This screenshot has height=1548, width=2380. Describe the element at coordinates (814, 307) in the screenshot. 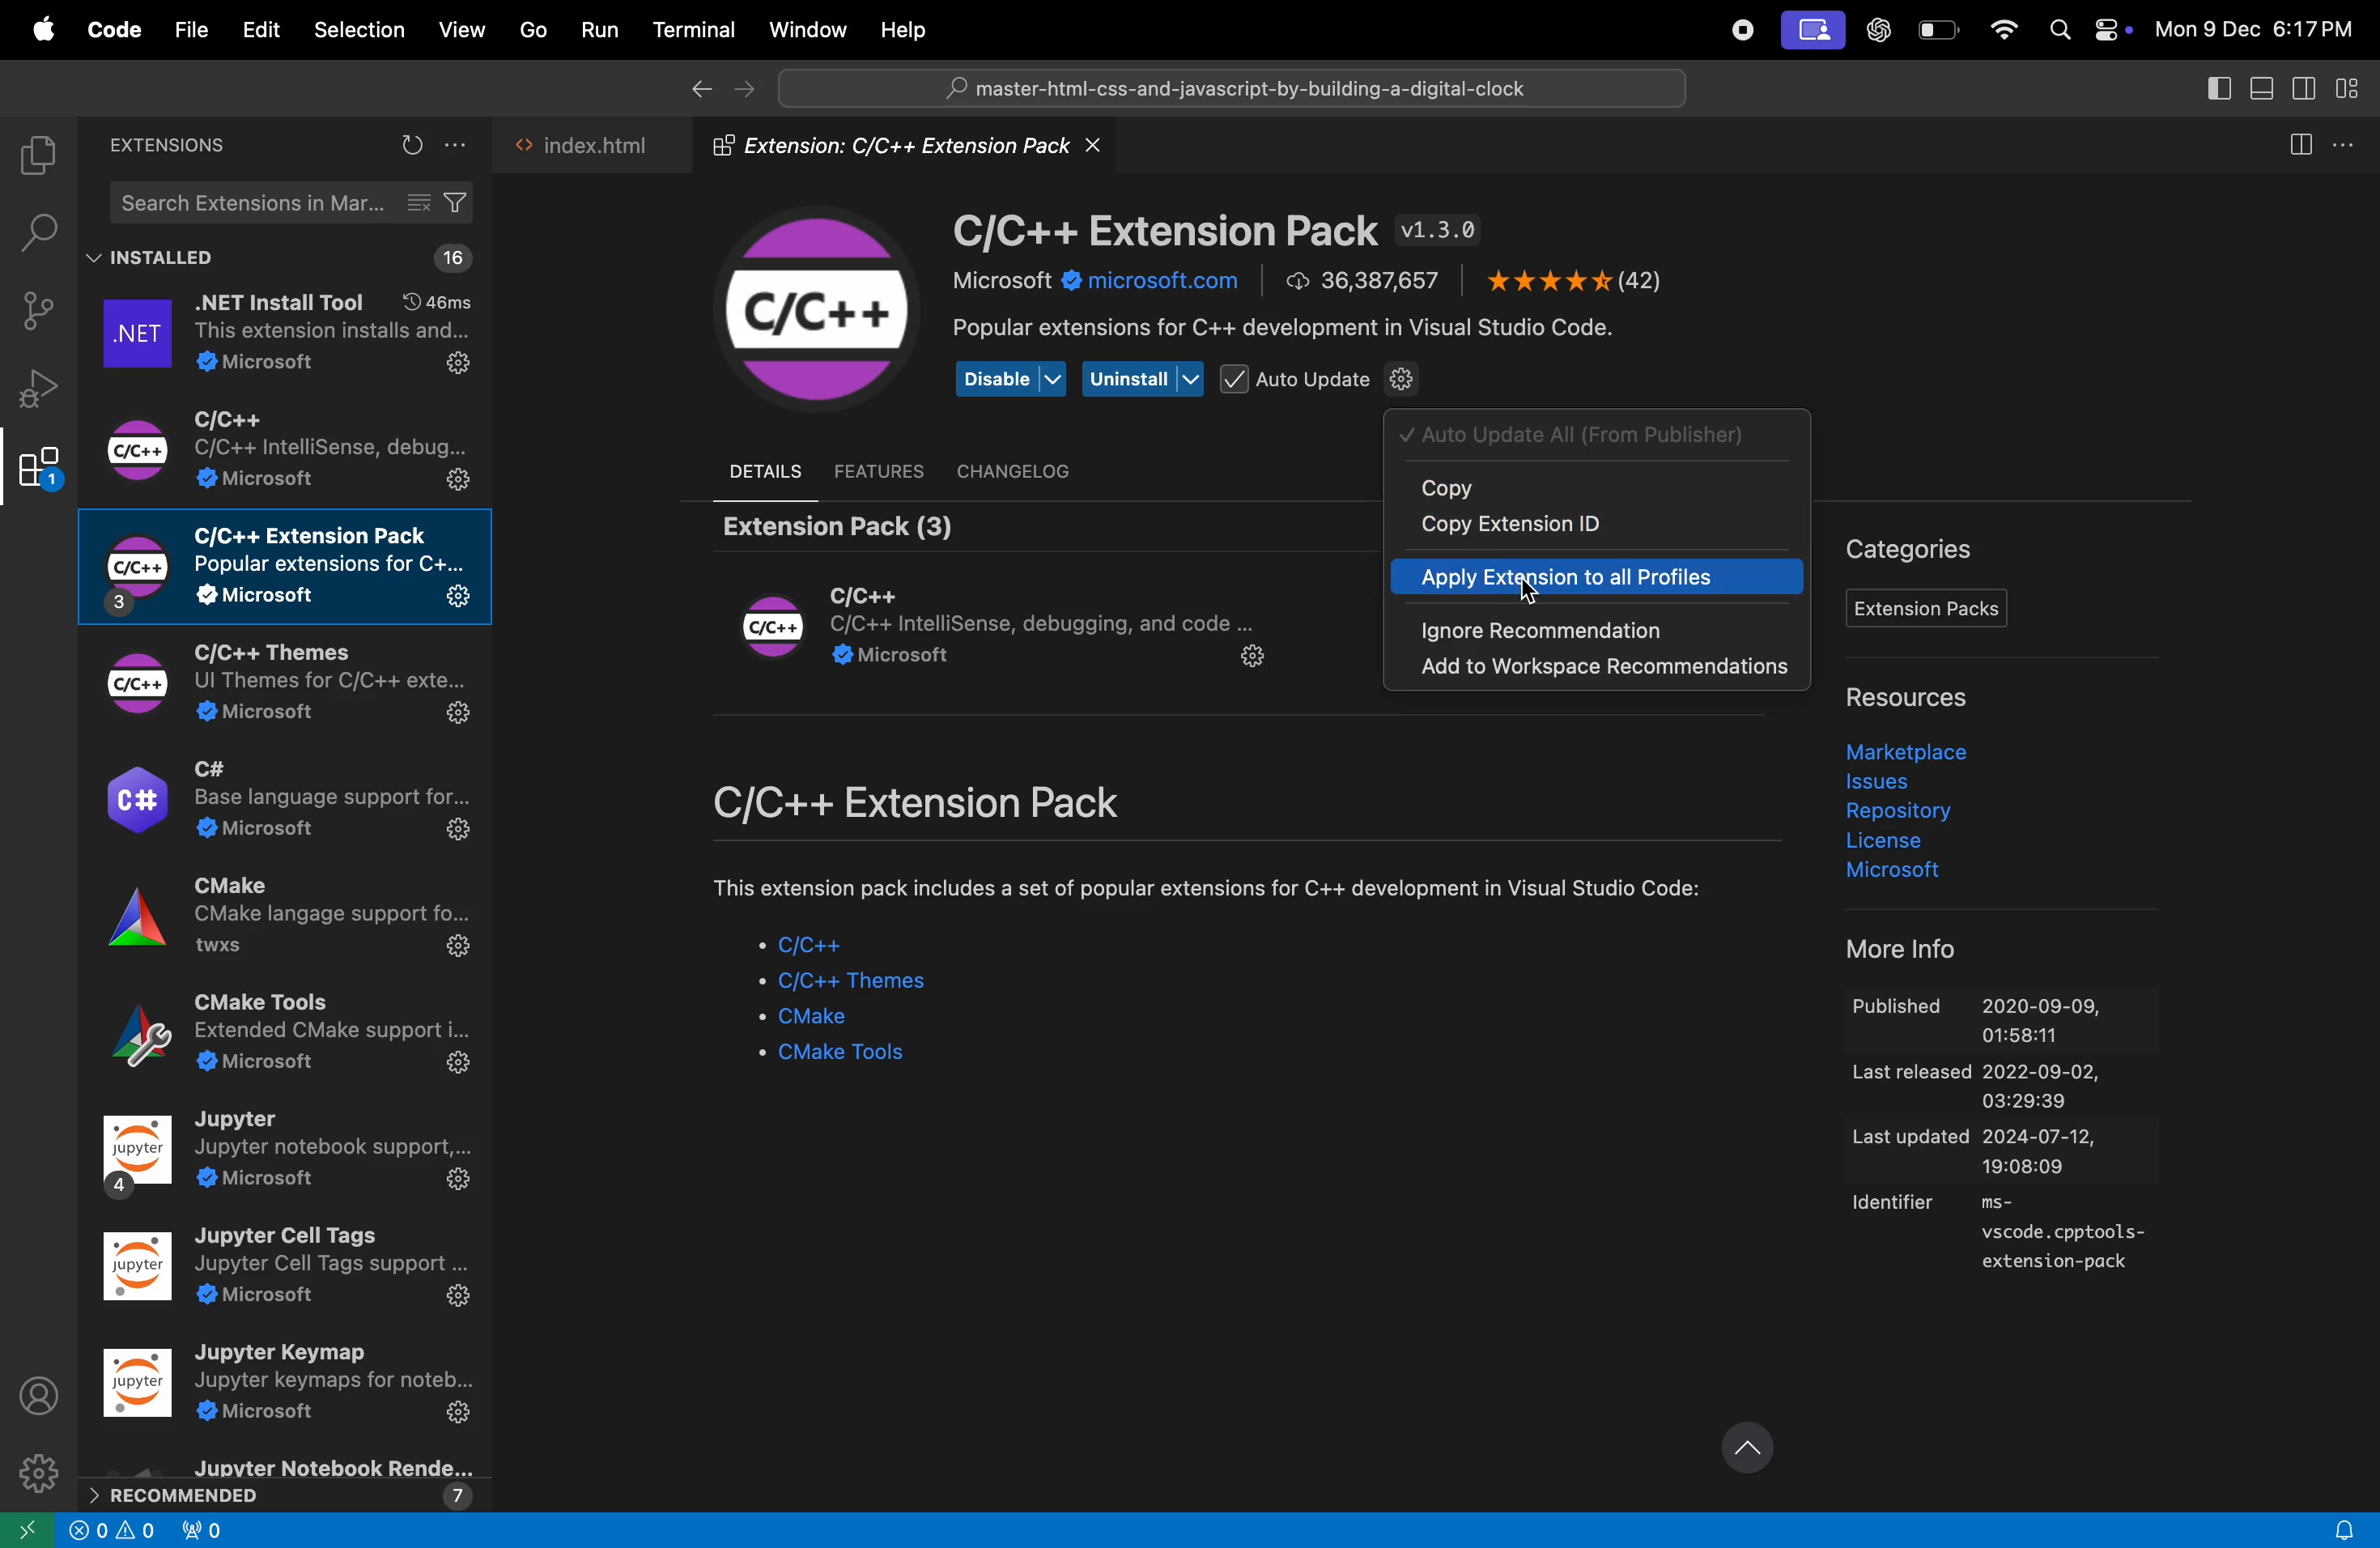

I see `C/C++ ` at that location.